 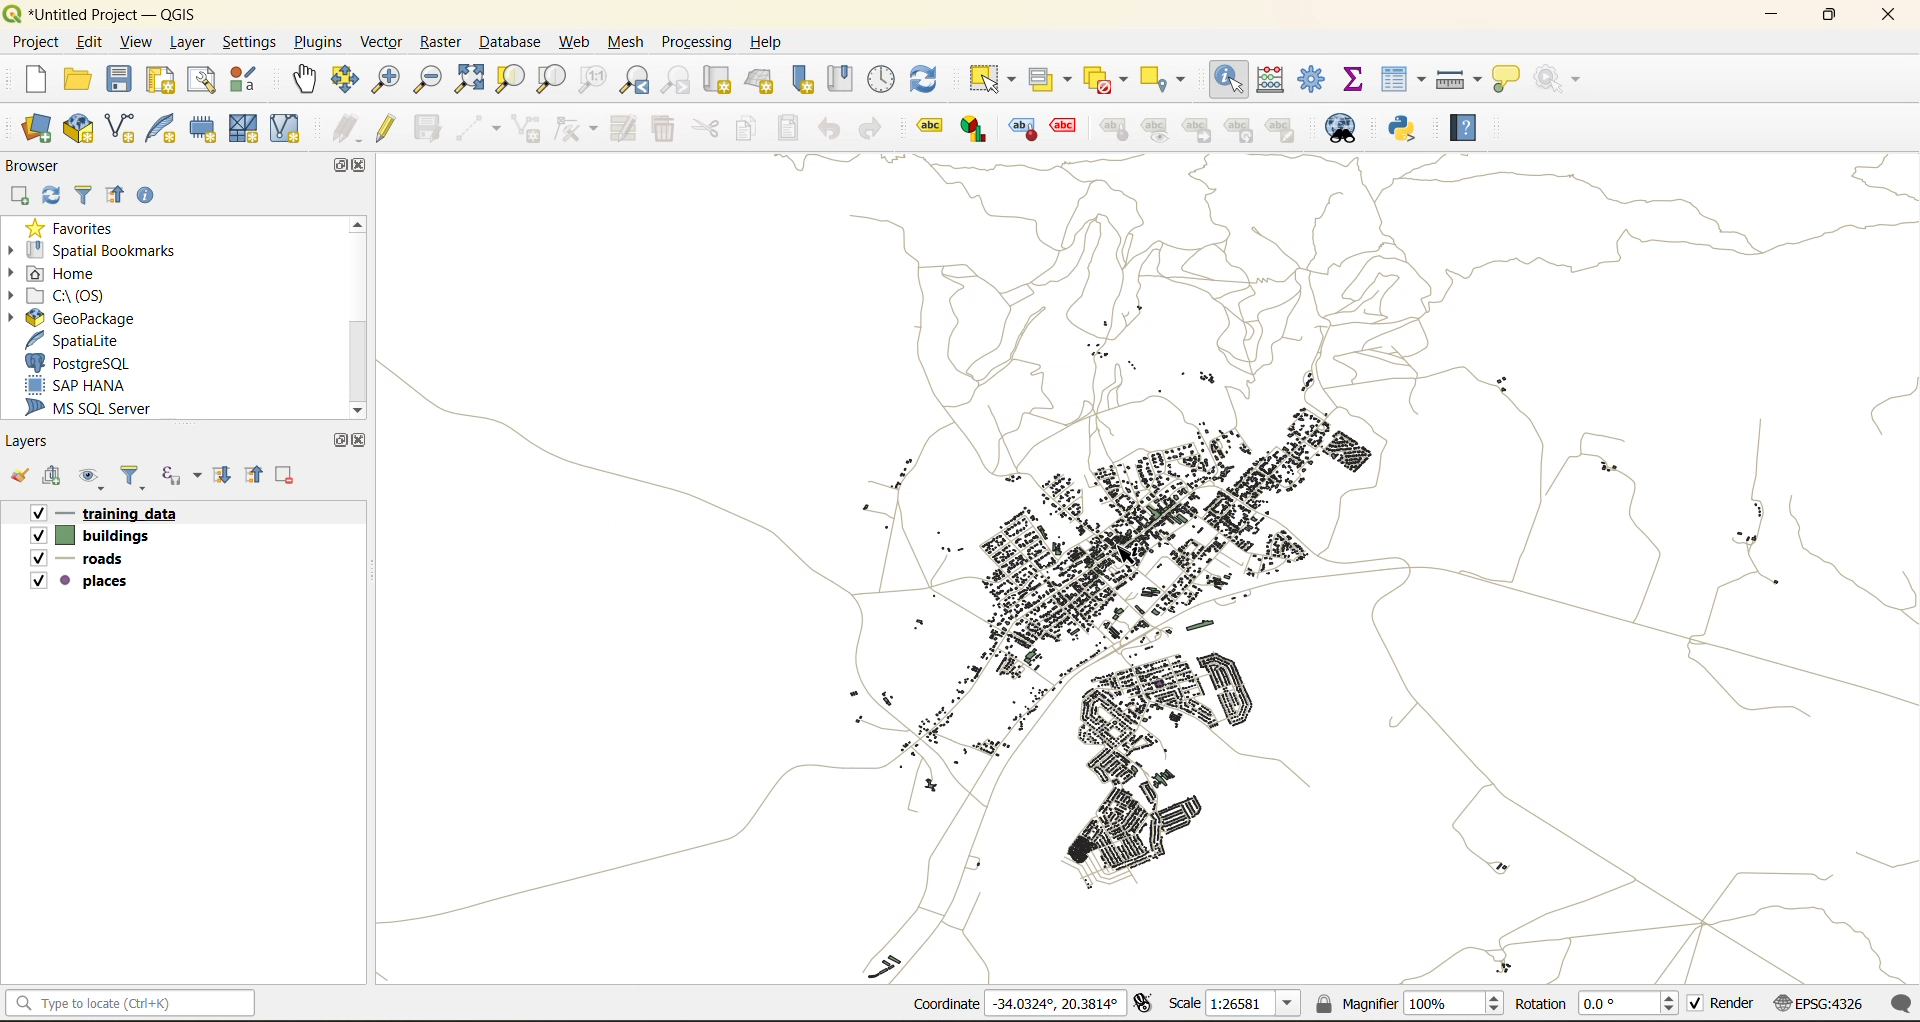 I want to click on new spatialite, so click(x=165, y=133).